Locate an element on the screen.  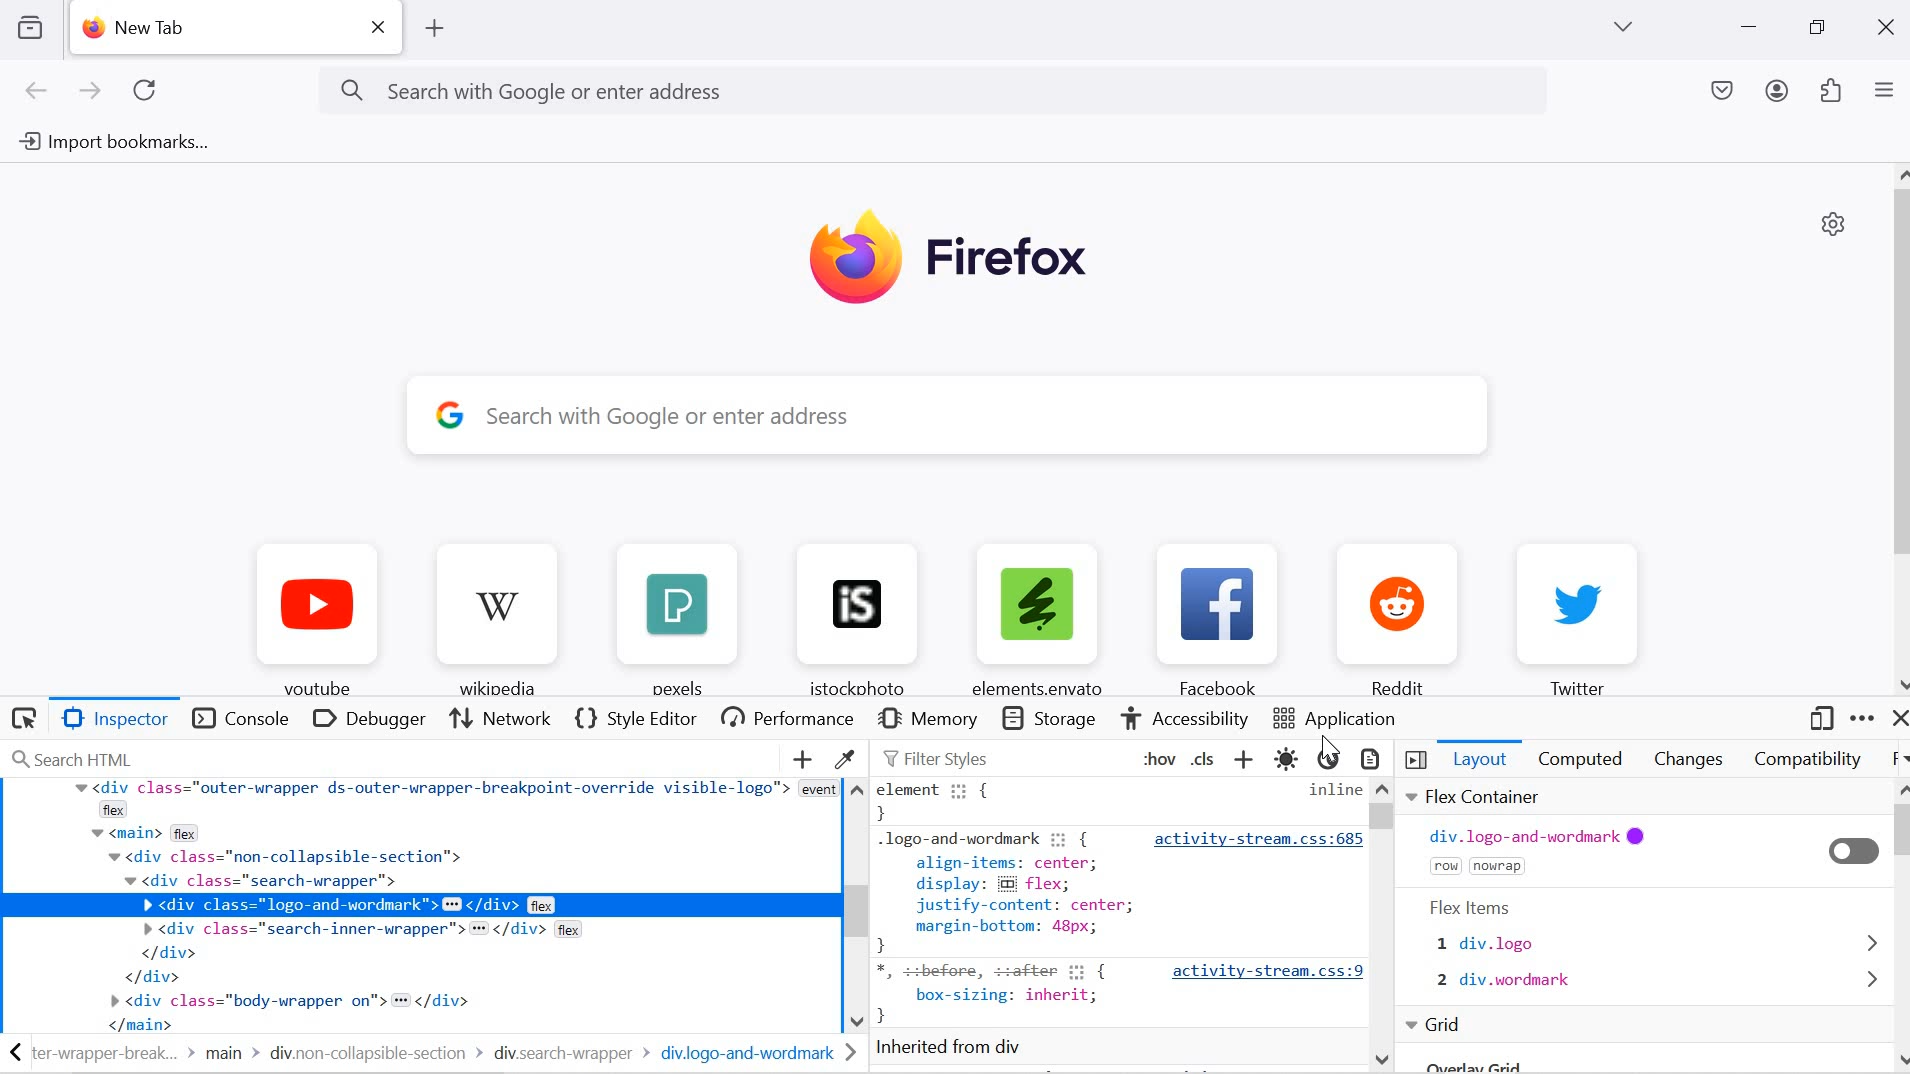
save to pocket is located at coordinates (1719, 90).